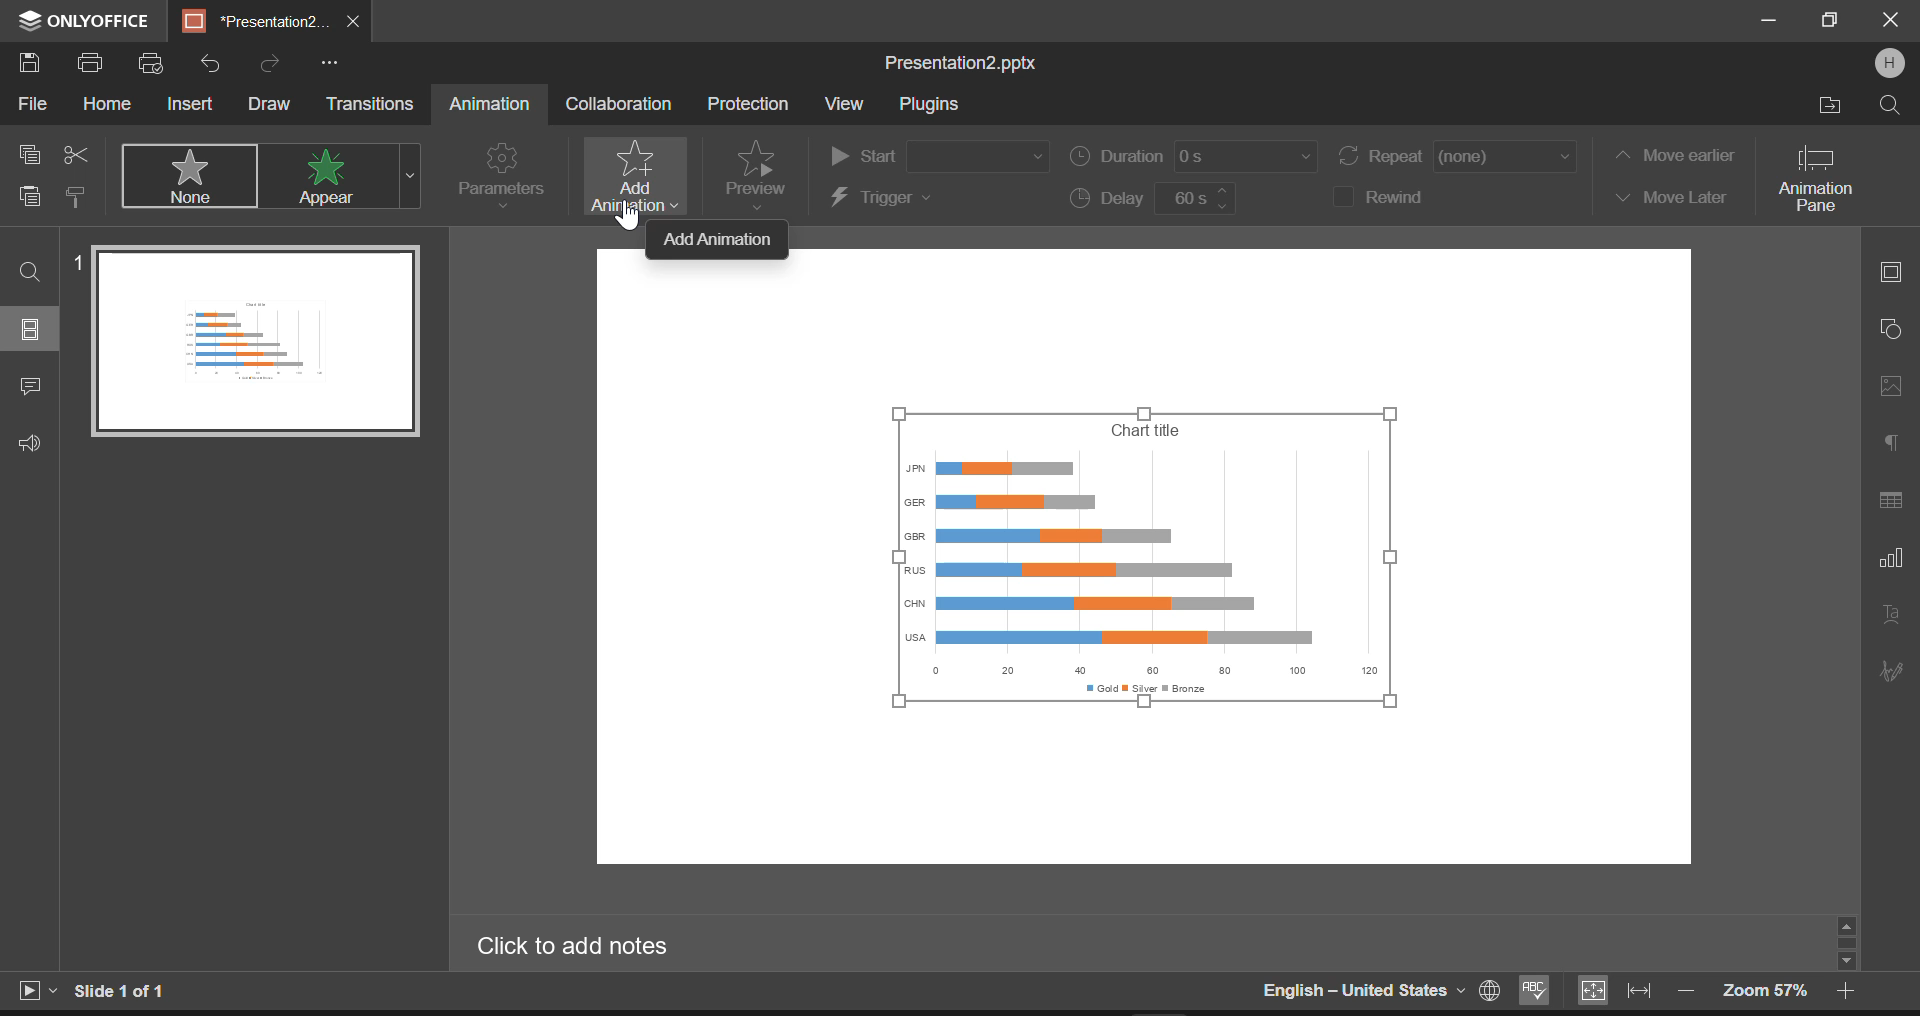 The width and height of the screenshot is (1920, 1016). I want to click on Search, so click(1888, 104).